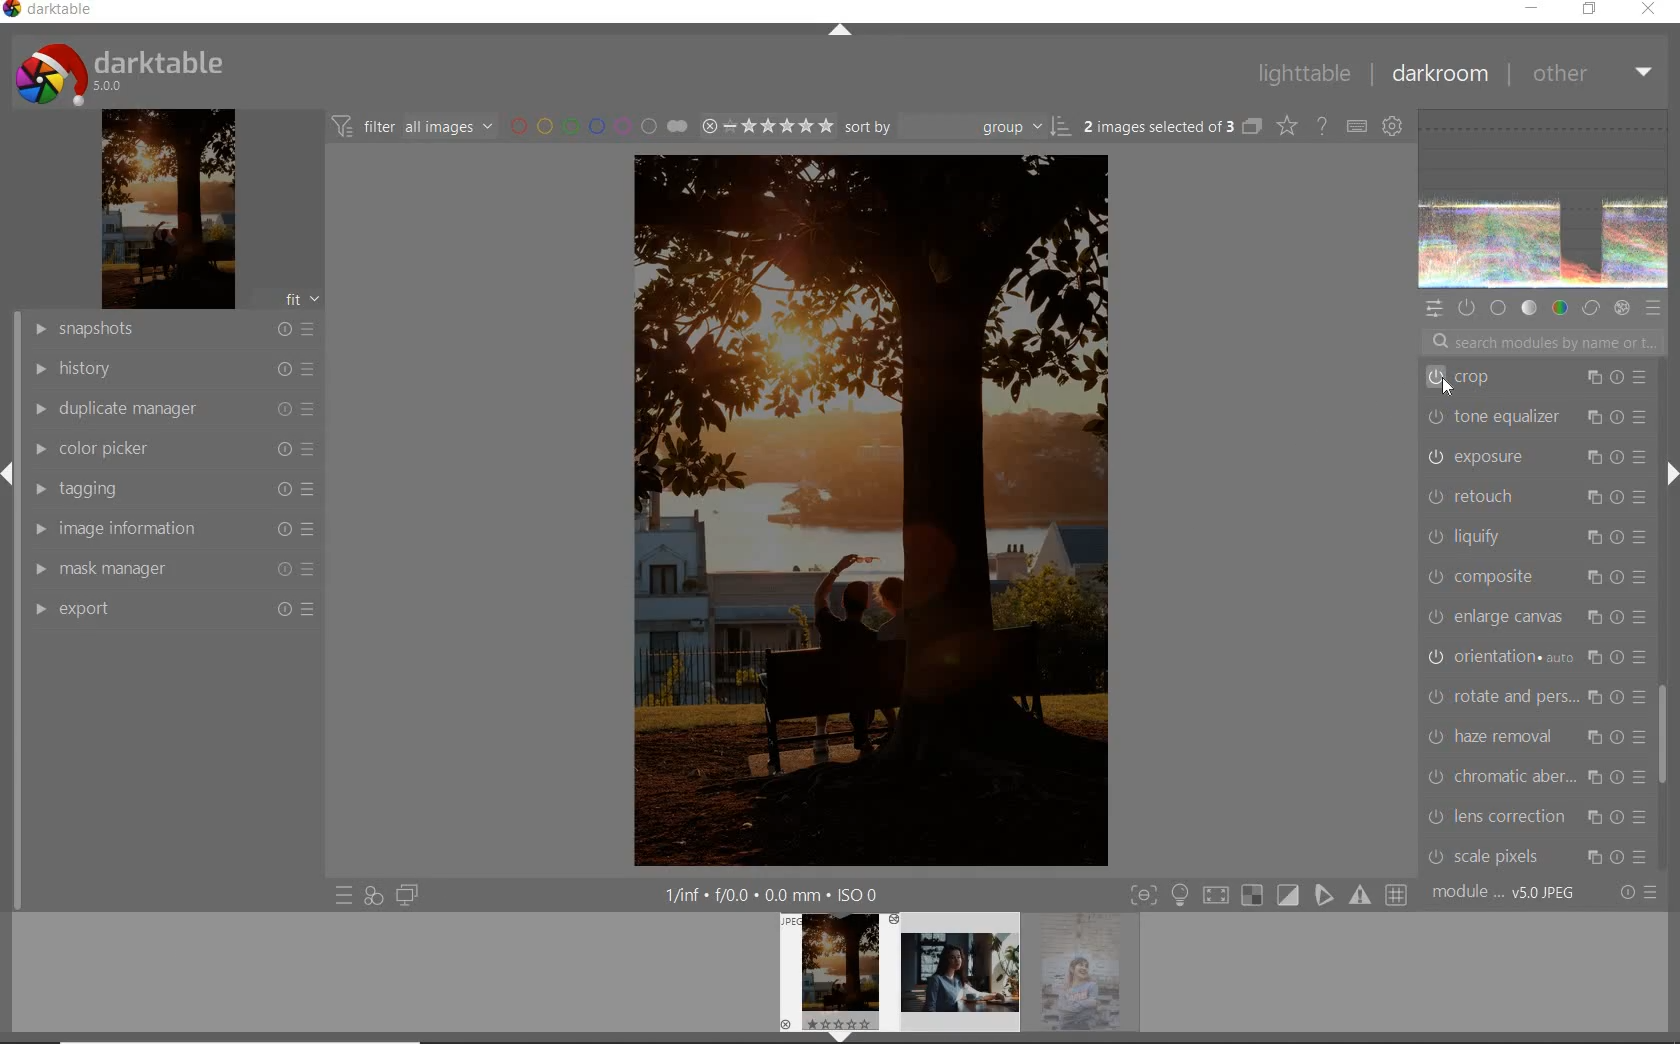 The height and width of the screenshot is (1044, 1680). Describe the element at coordinates (1269, 894) in the screenshot. I see `toggle mode` at that location.